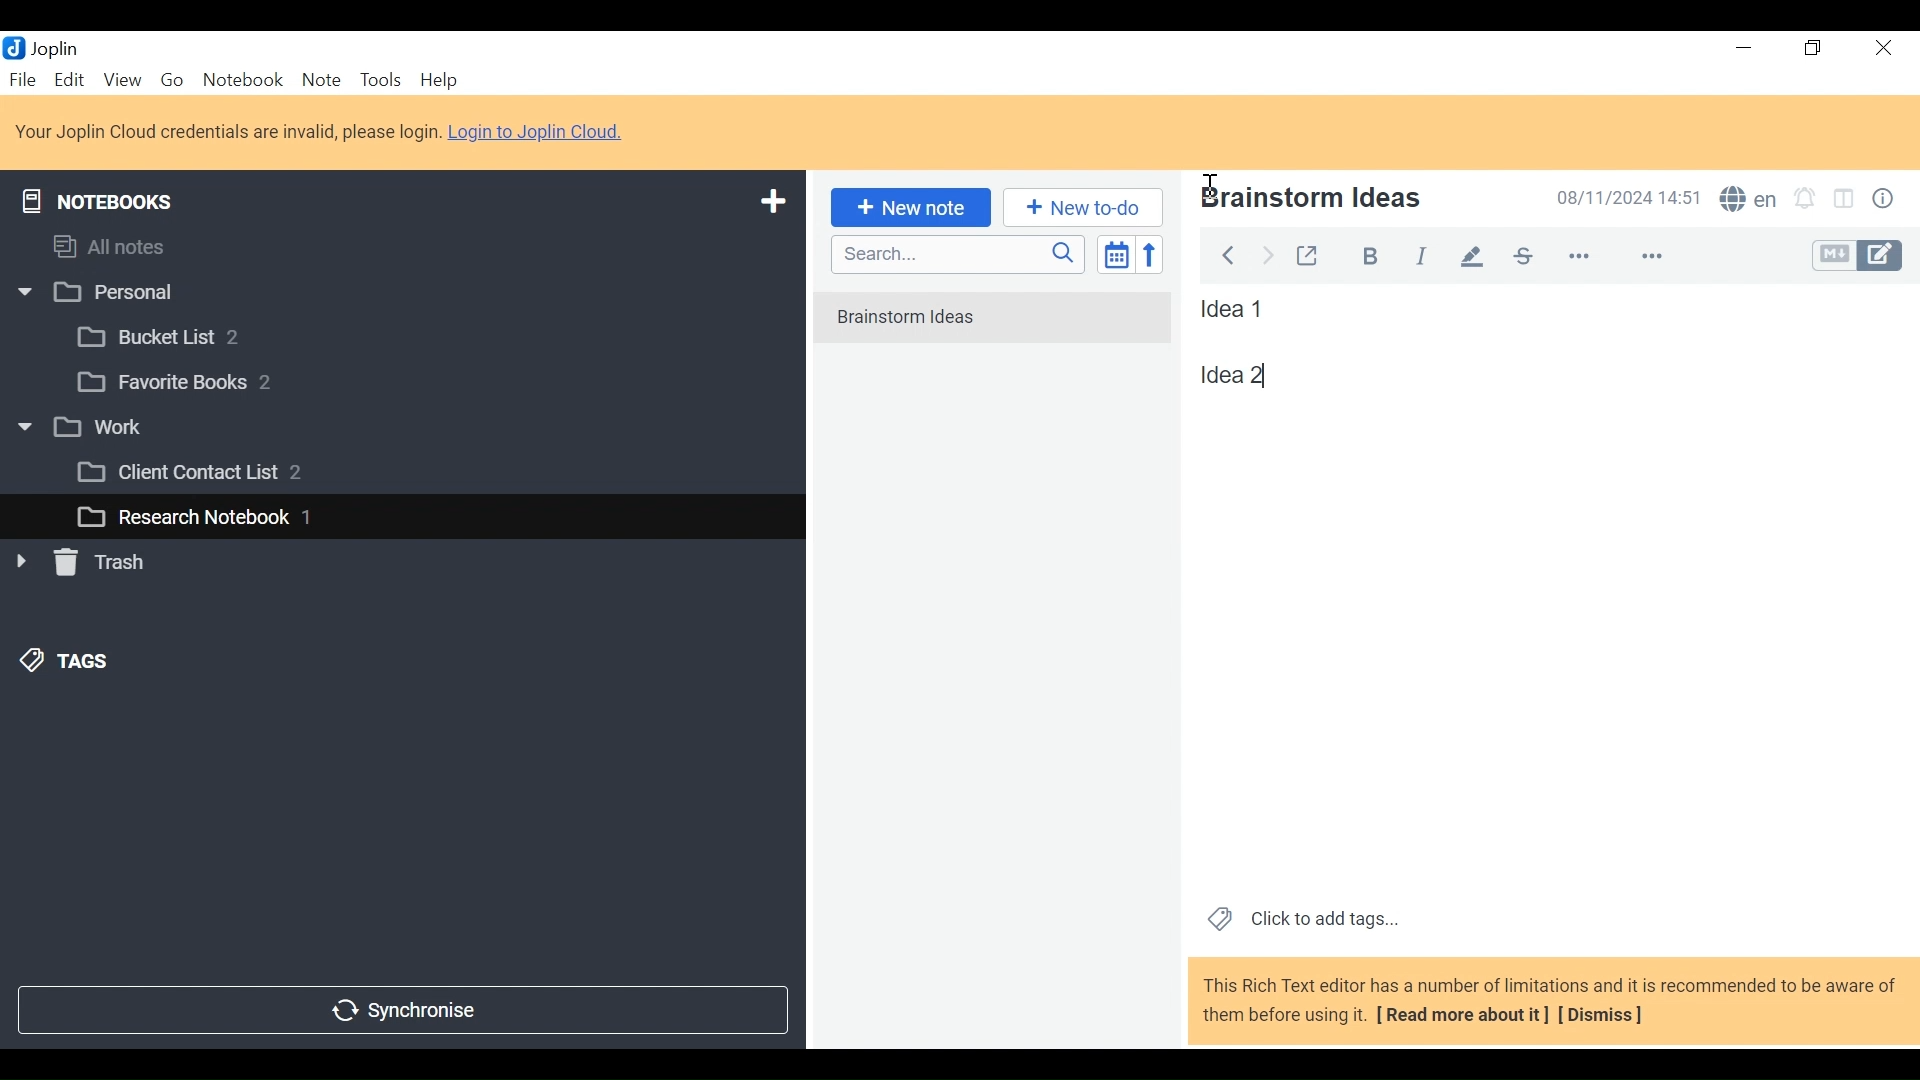  What do you see at coordinates (1623, 197) in the screenshot?
I see `Date and Time` at bounding box center [1623, 197].